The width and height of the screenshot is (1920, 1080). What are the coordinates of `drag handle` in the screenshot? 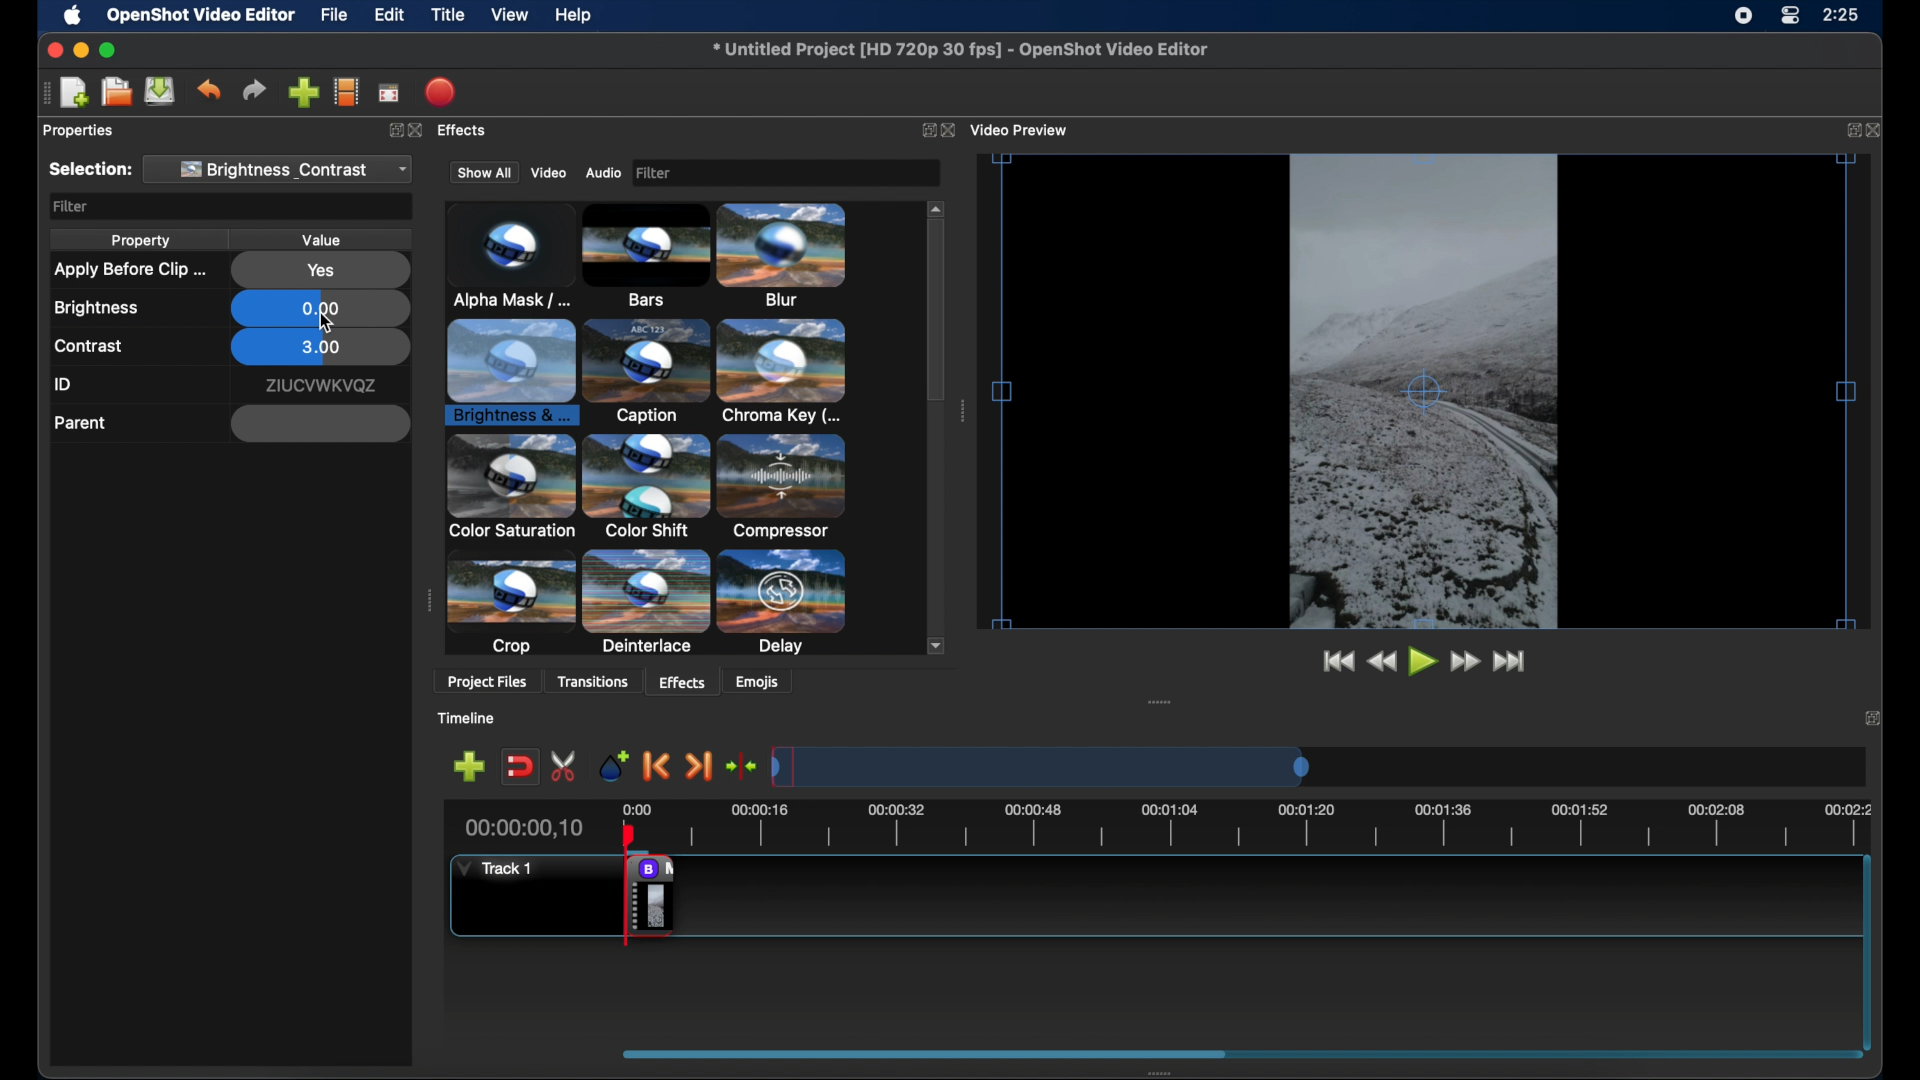 It's located at (427, 601).